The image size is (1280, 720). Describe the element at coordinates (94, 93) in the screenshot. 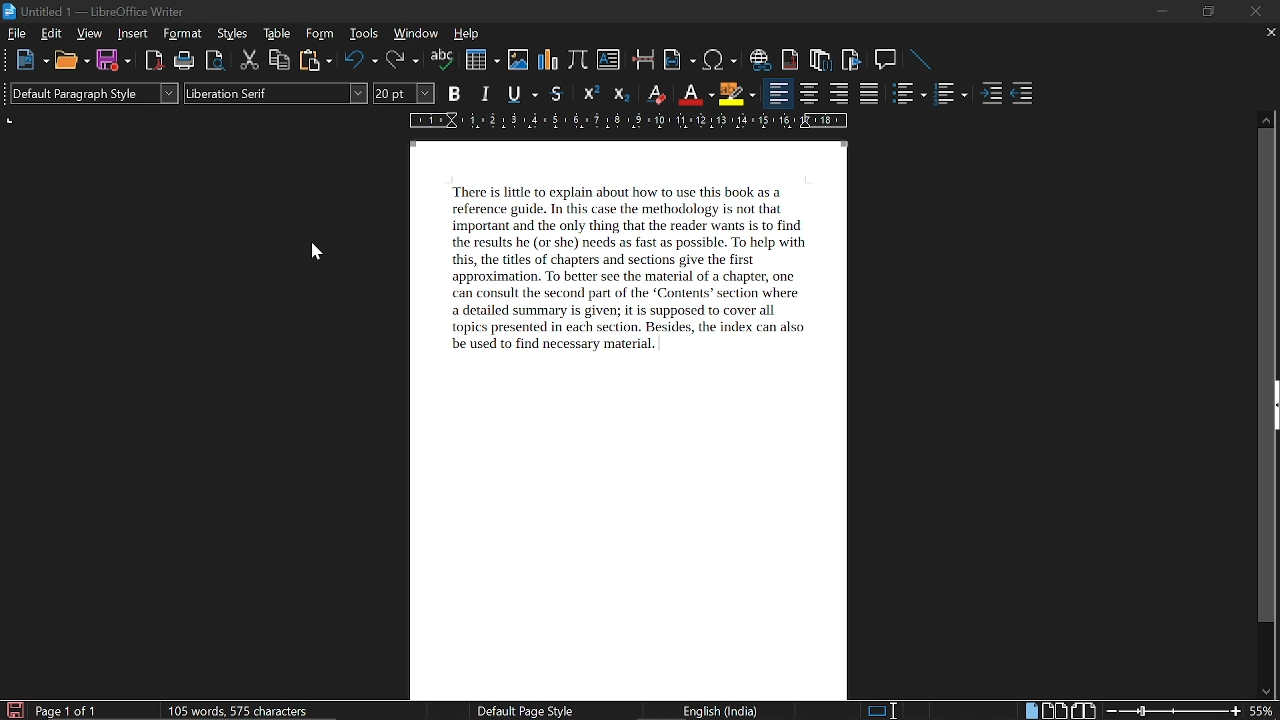

I see `paragraph style` at that location.